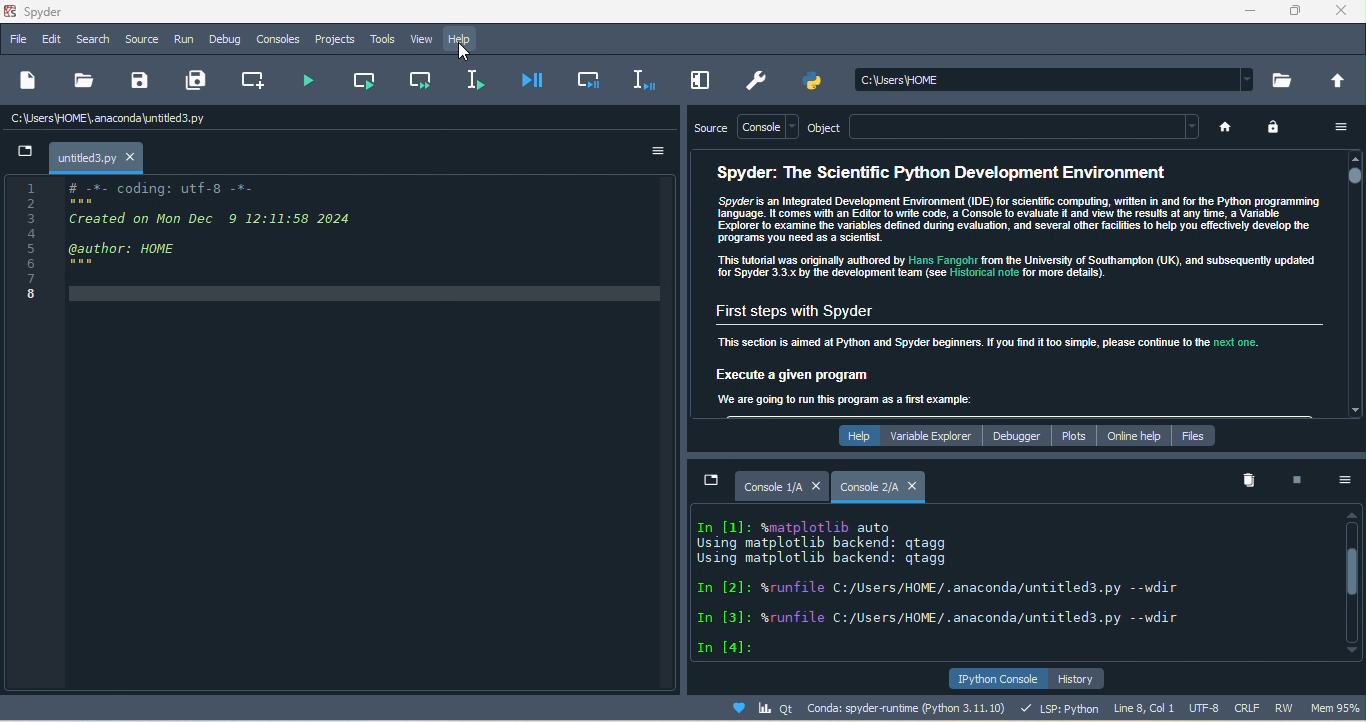  What do you see at coordinates (1072, 435) in the screenshot?
I see `plots` at bounding box center [1072, 435].